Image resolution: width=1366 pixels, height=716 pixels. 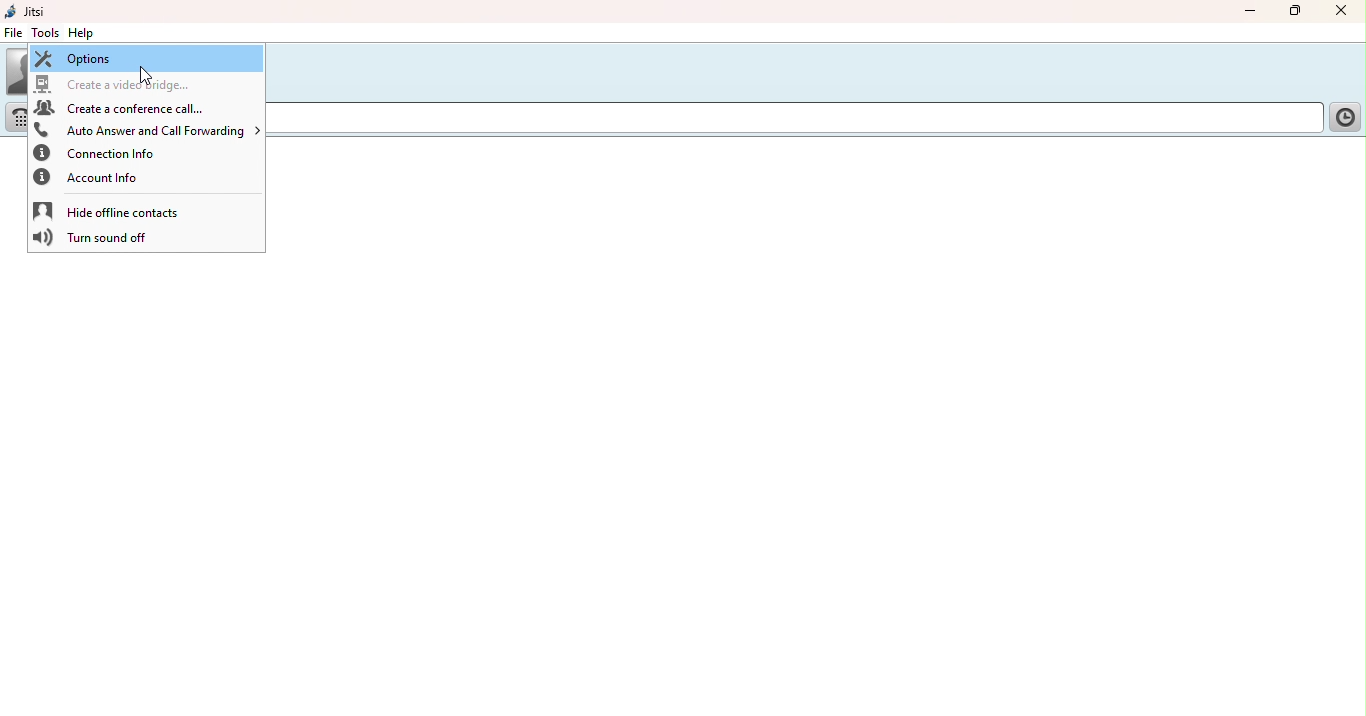 What do you see at coordinates (1298, 13) in the screenshot?
I see `Maximize` at bounding box center [1298, 13].